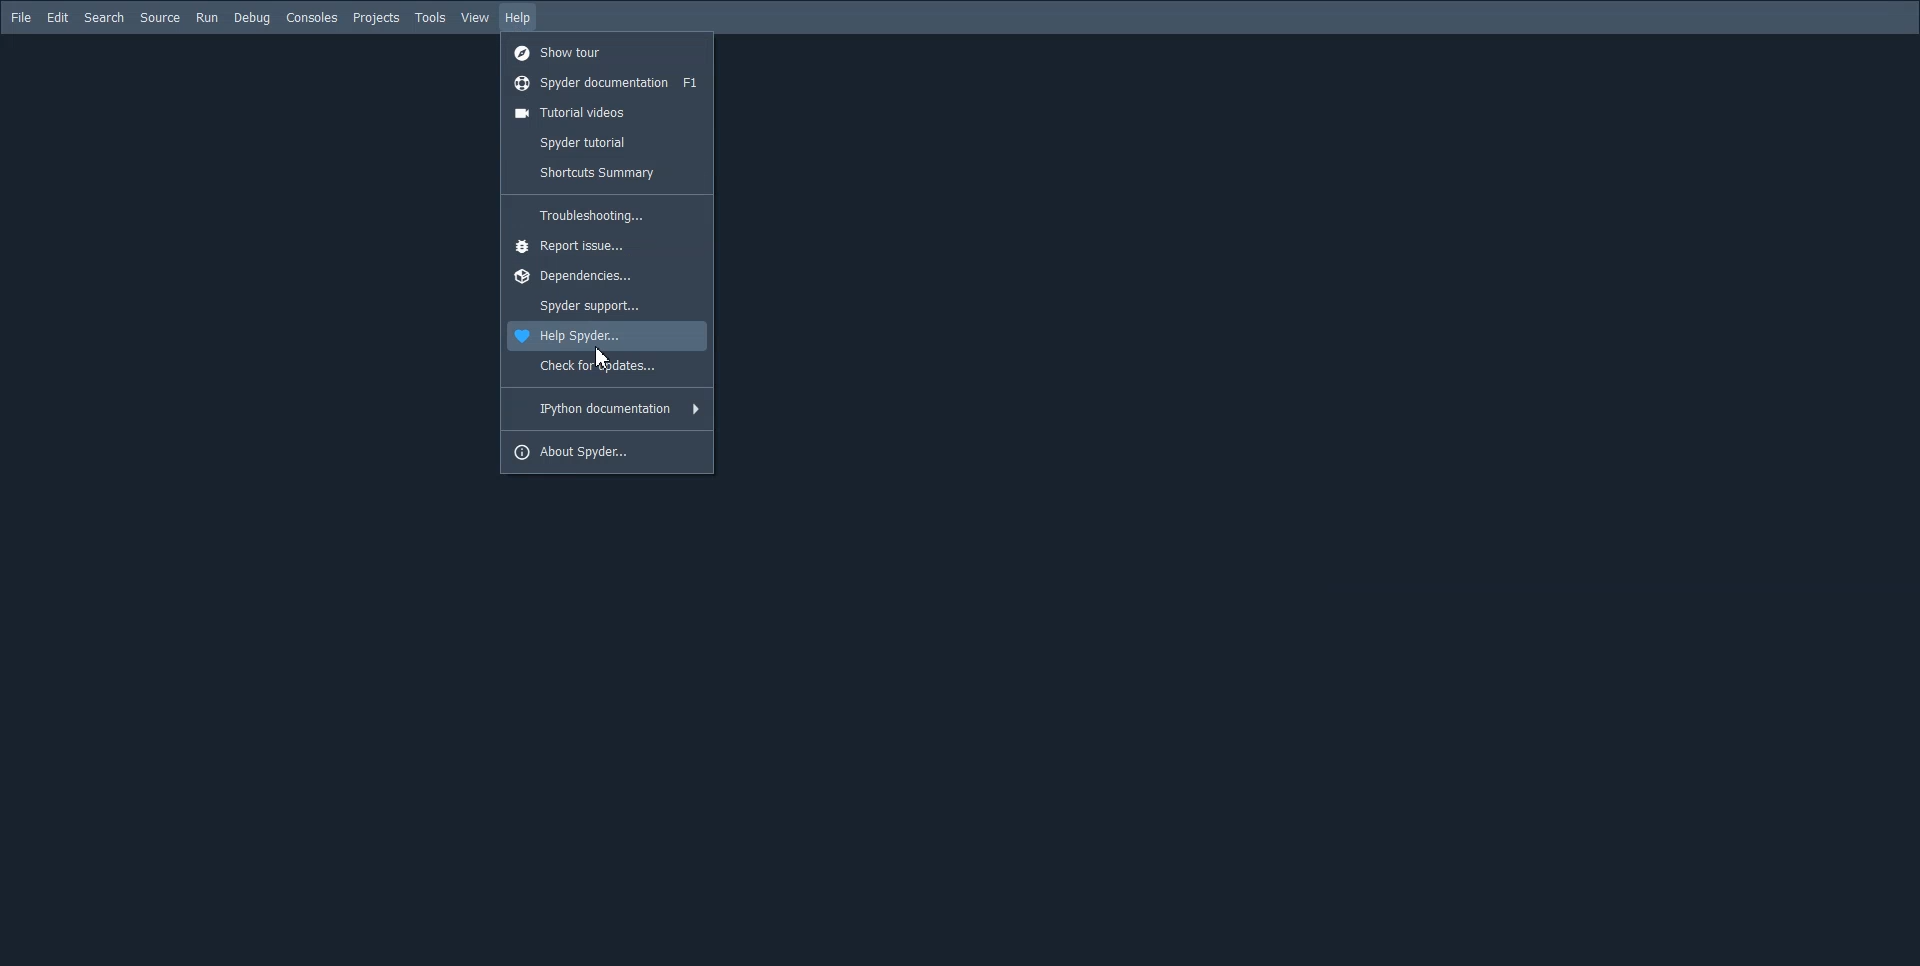 The height and width of the screenshot is (966, 1920). I want to click on IPython Documentation, so click(606, 408).